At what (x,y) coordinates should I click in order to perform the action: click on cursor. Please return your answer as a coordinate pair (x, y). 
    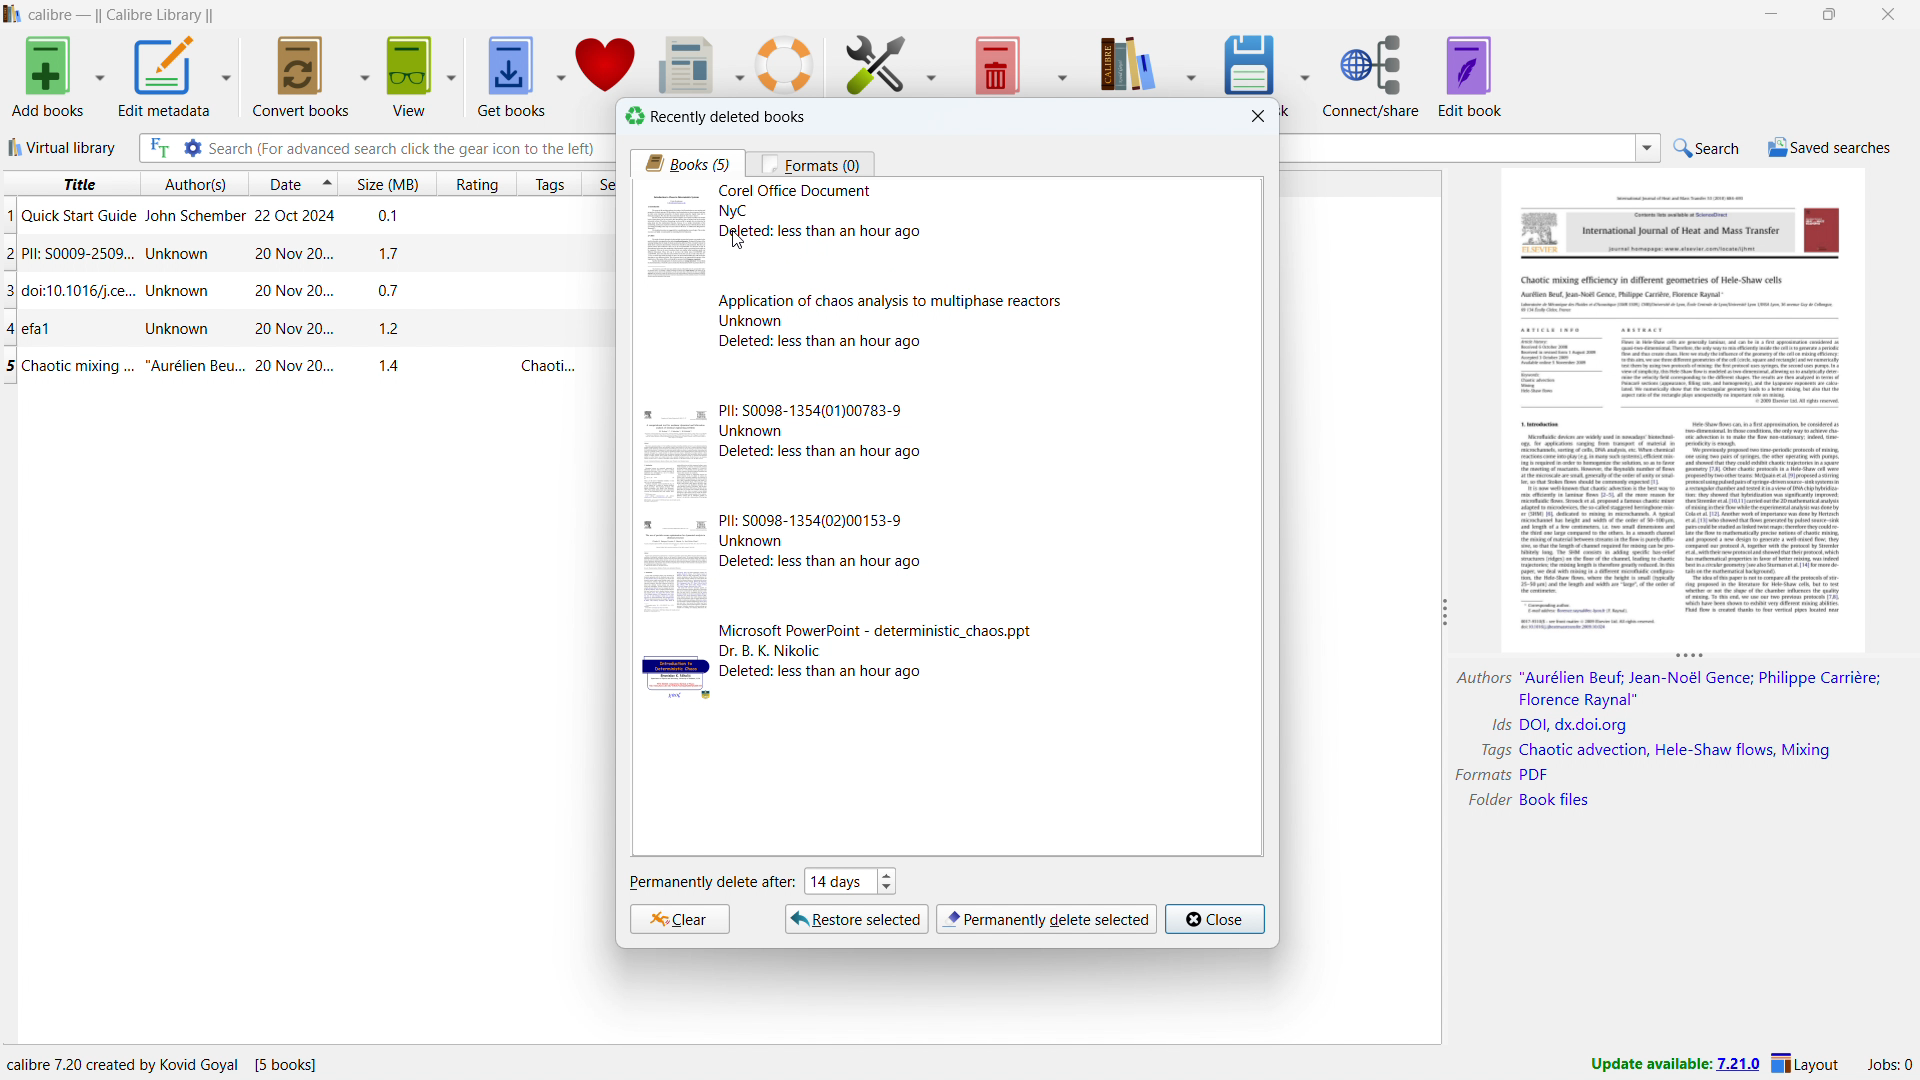
    Looking at the image, I should click on (741, 239).